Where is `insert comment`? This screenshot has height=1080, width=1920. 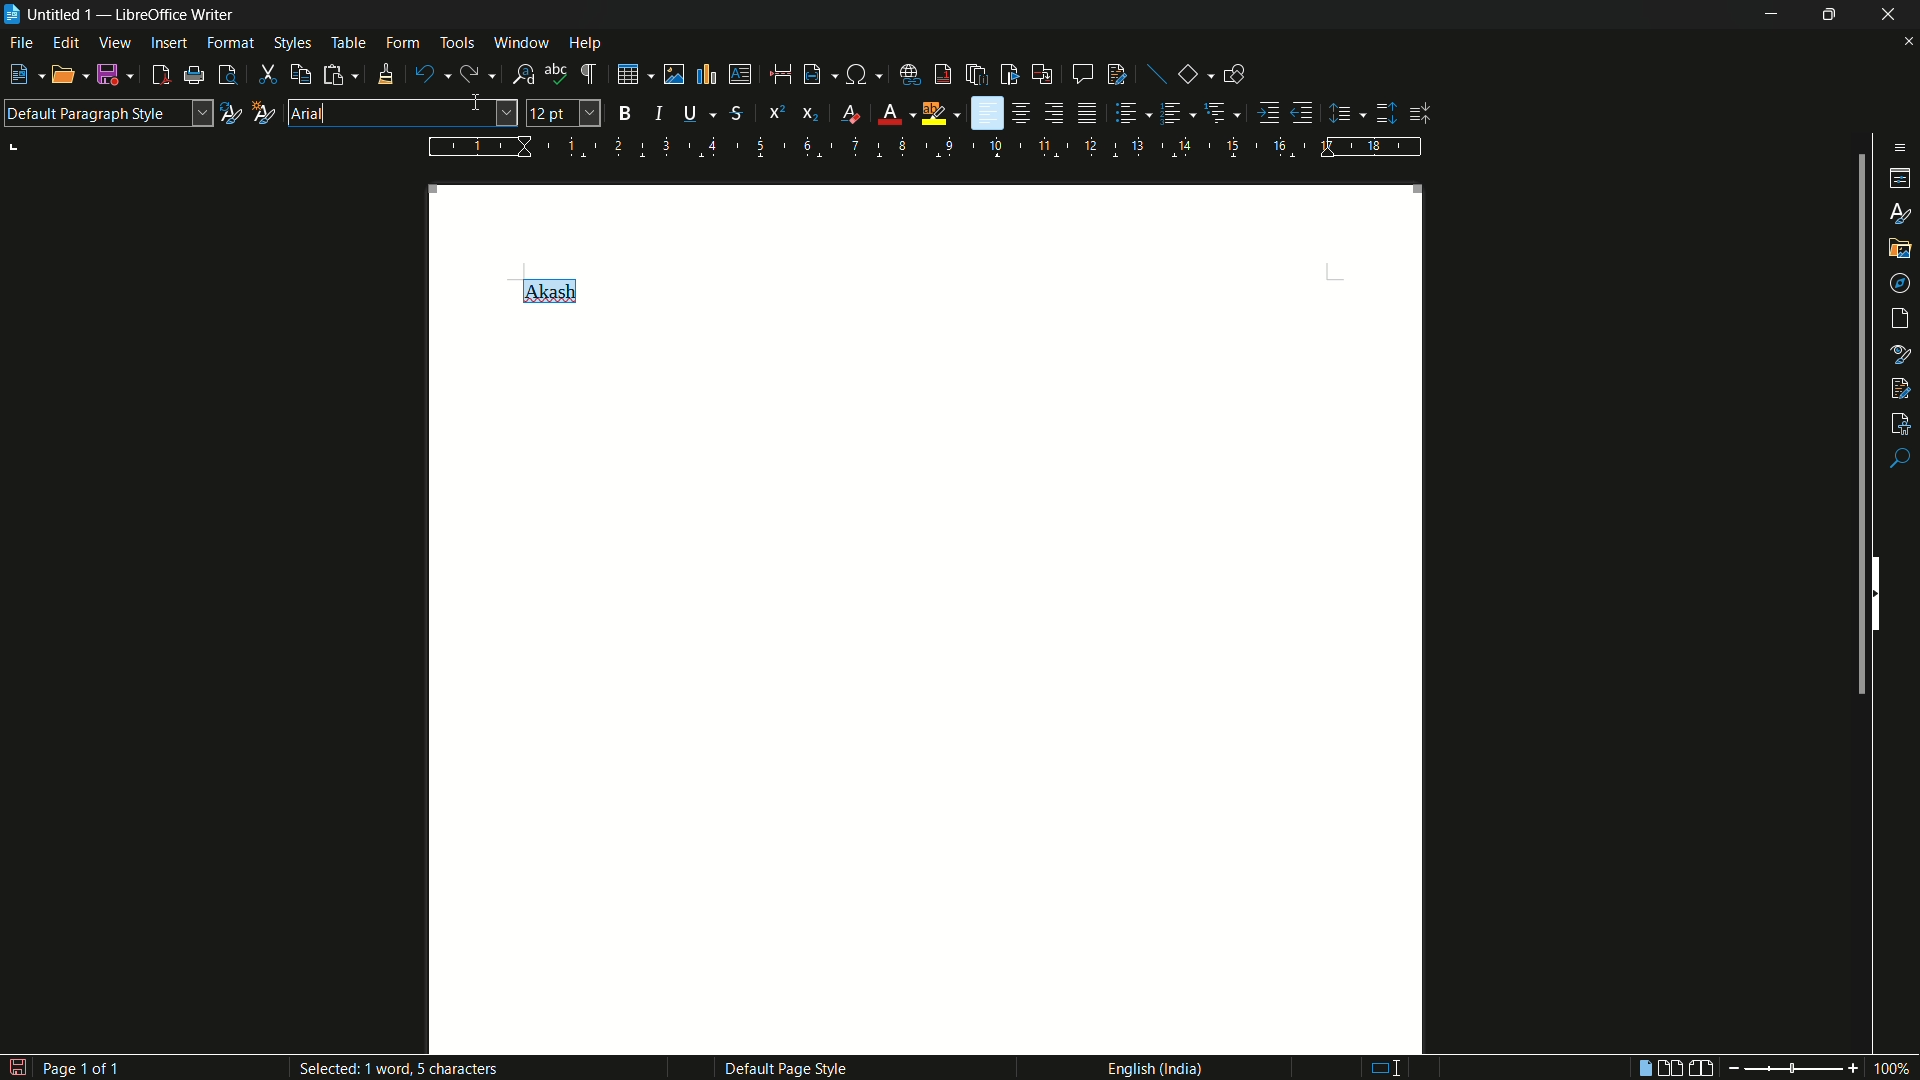
insert comment is located at coordinates (1082, 74).